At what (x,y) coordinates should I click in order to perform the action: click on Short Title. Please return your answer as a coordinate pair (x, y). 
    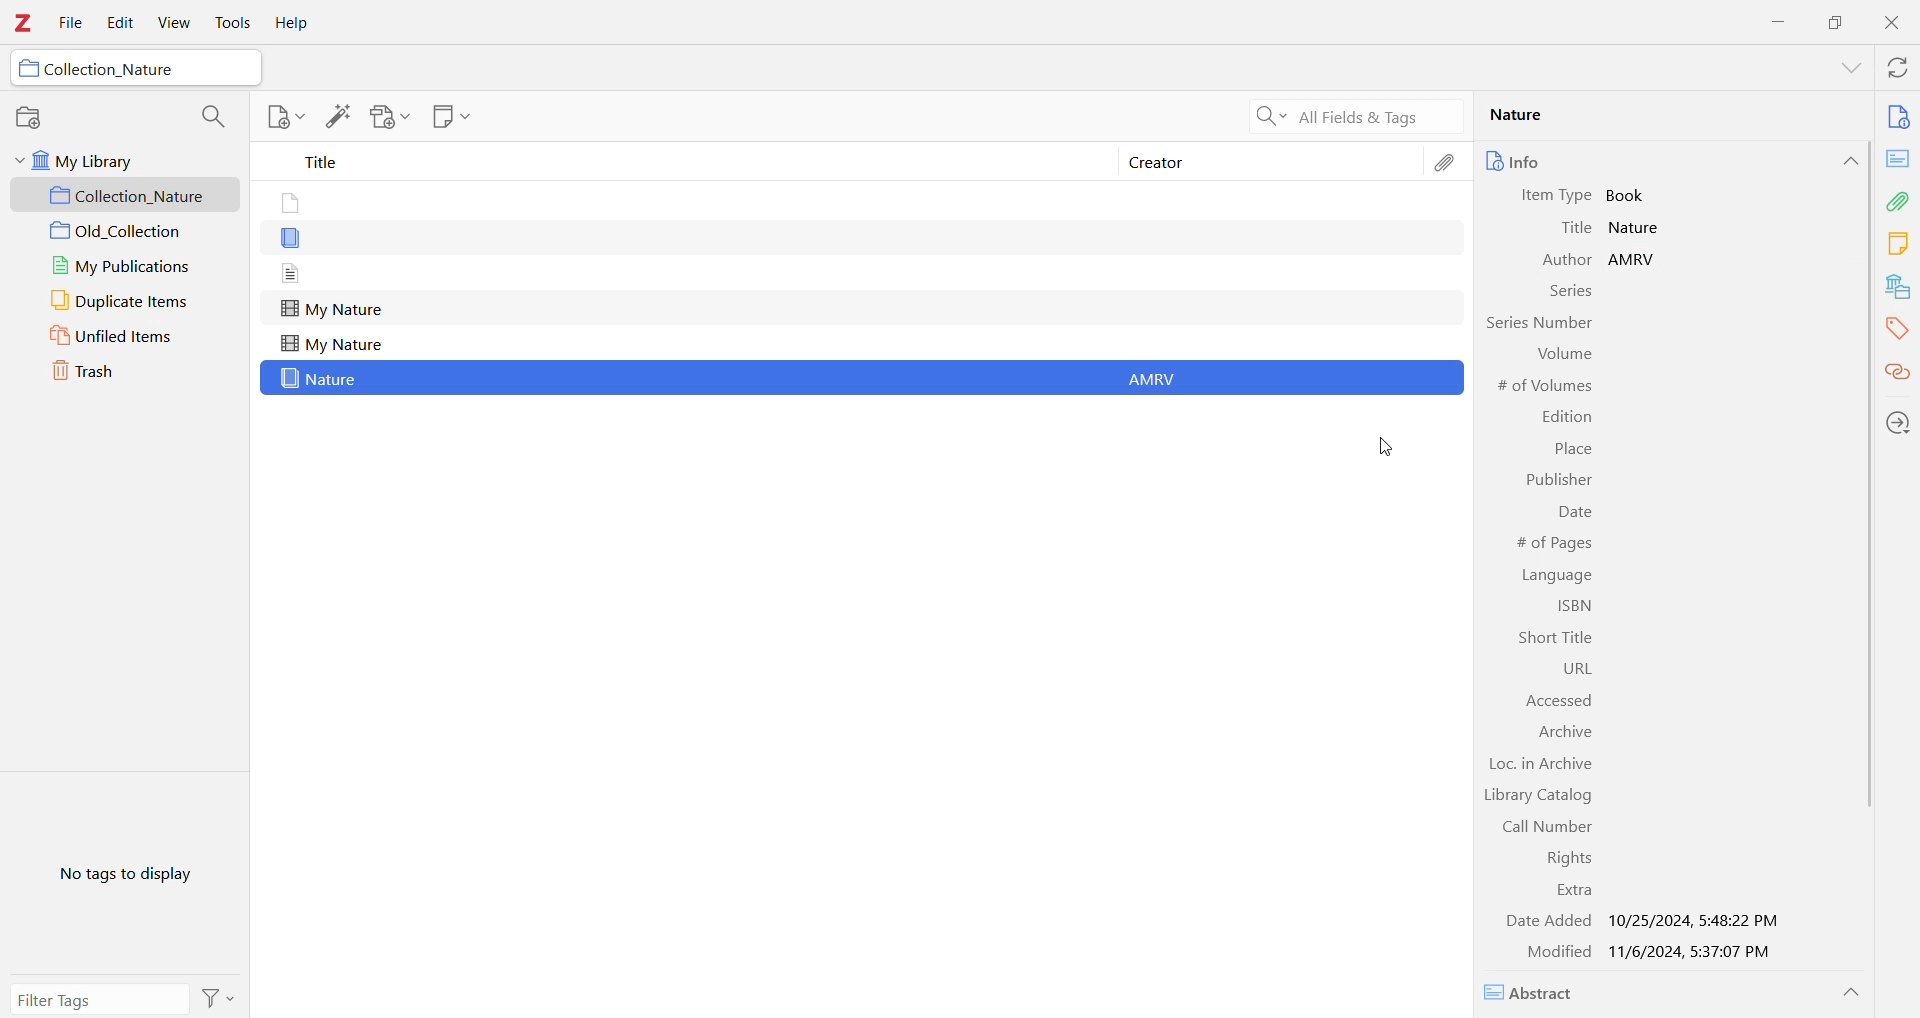
    Looking at the image, I should click on (1550, 638).